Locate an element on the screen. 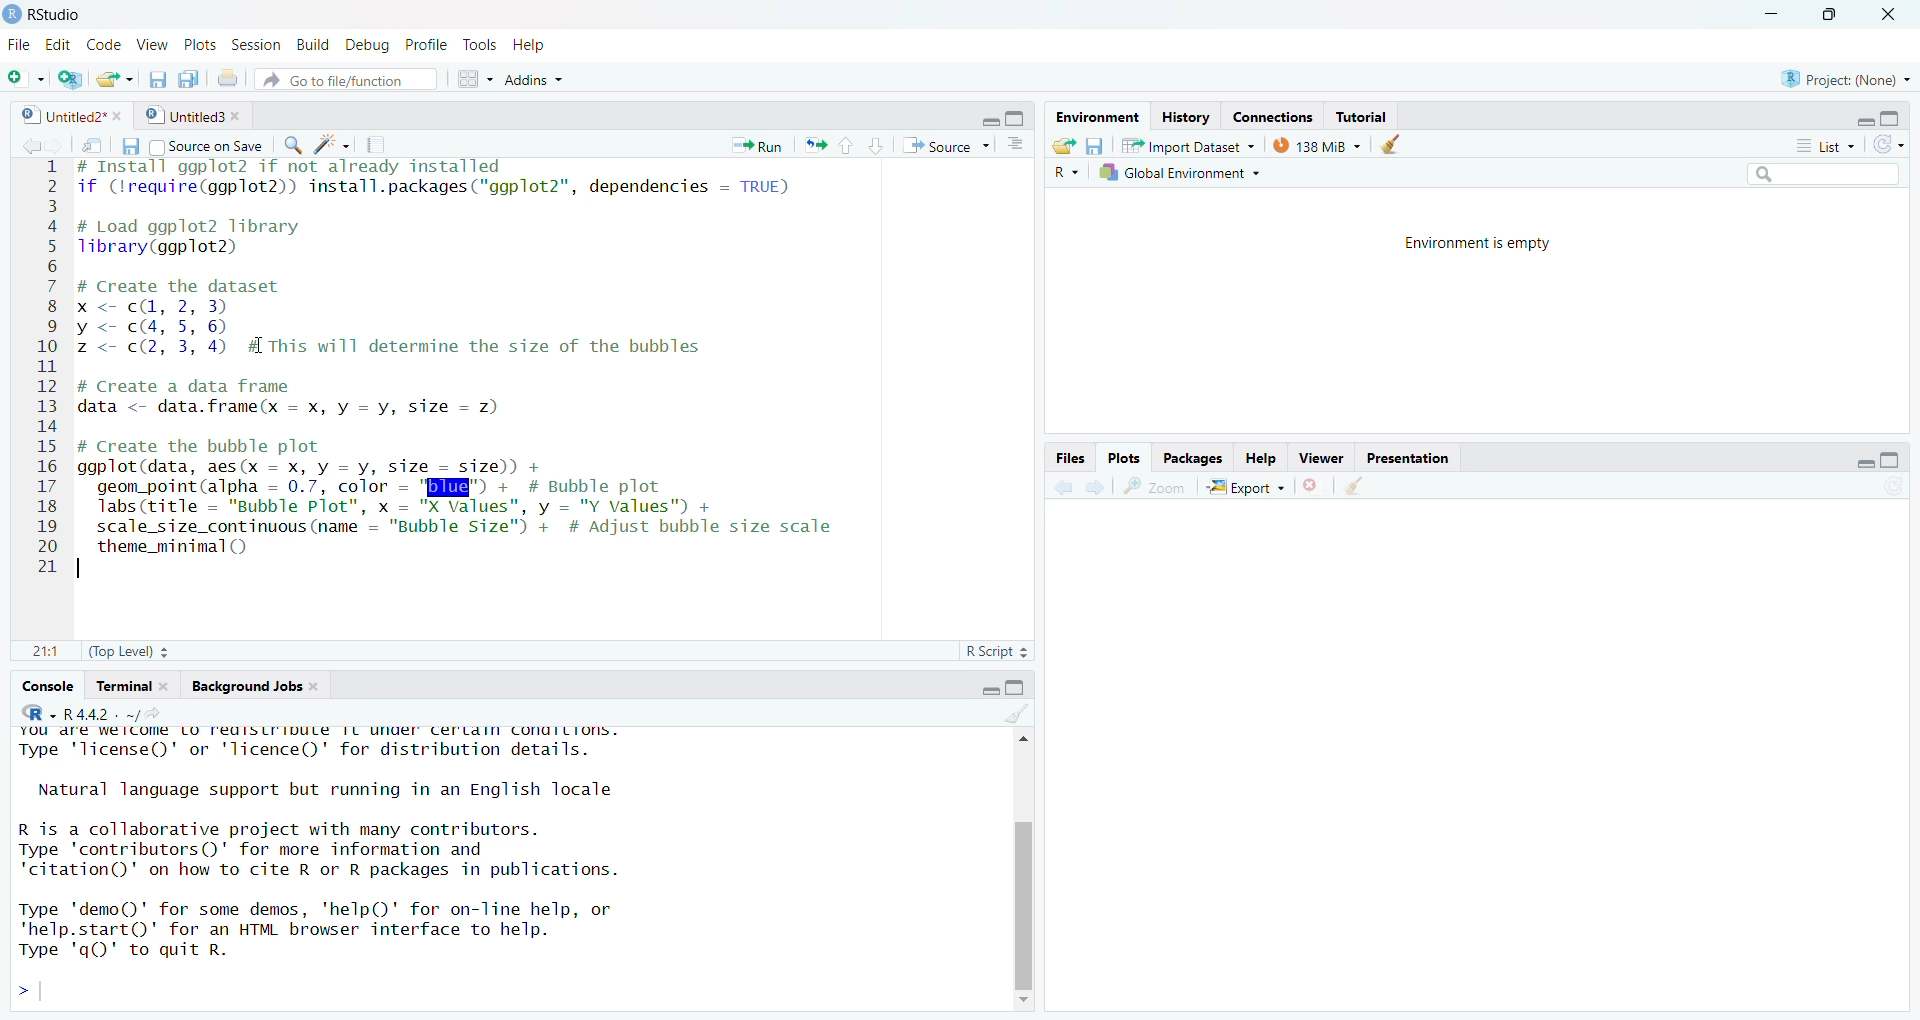  Environment is empty is located at coordinates (1477, 245).